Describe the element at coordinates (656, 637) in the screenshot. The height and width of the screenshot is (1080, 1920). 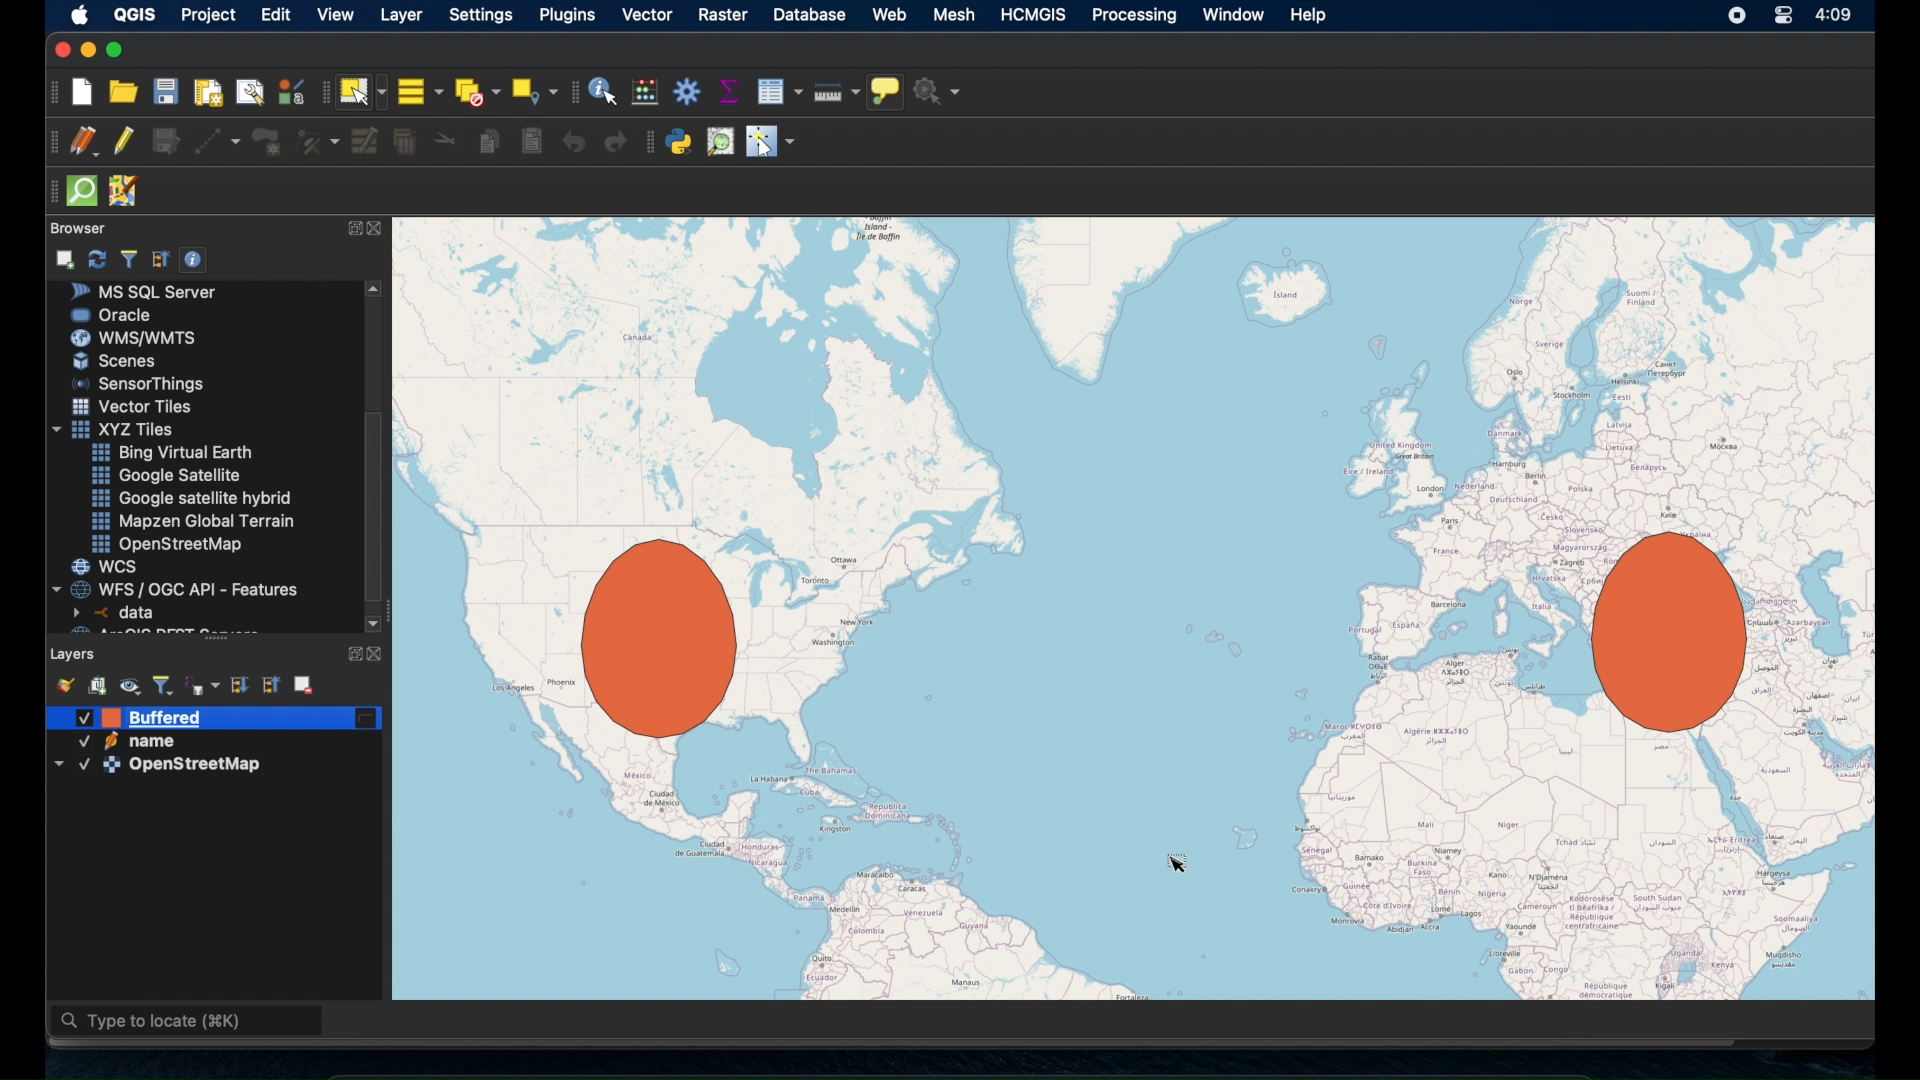
I see `buffer 2` at that location.